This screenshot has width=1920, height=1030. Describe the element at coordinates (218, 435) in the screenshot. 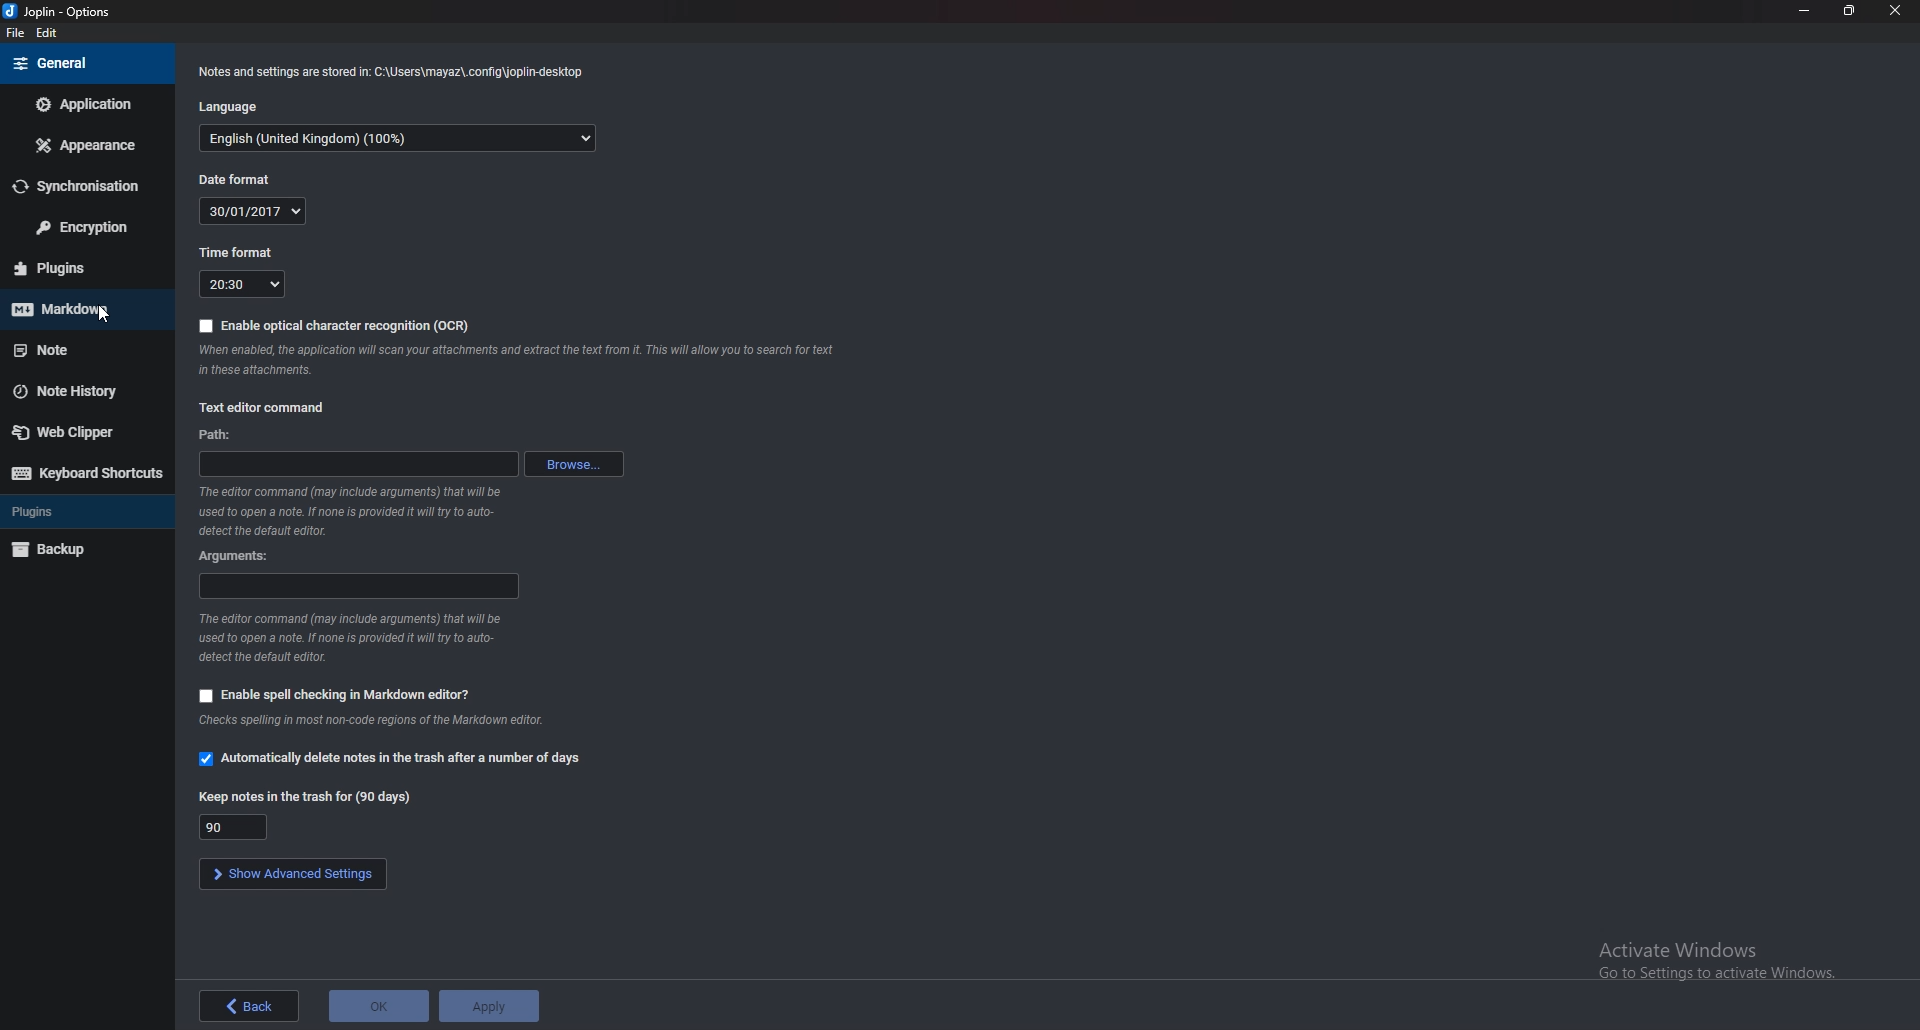

I see `path` at that location.